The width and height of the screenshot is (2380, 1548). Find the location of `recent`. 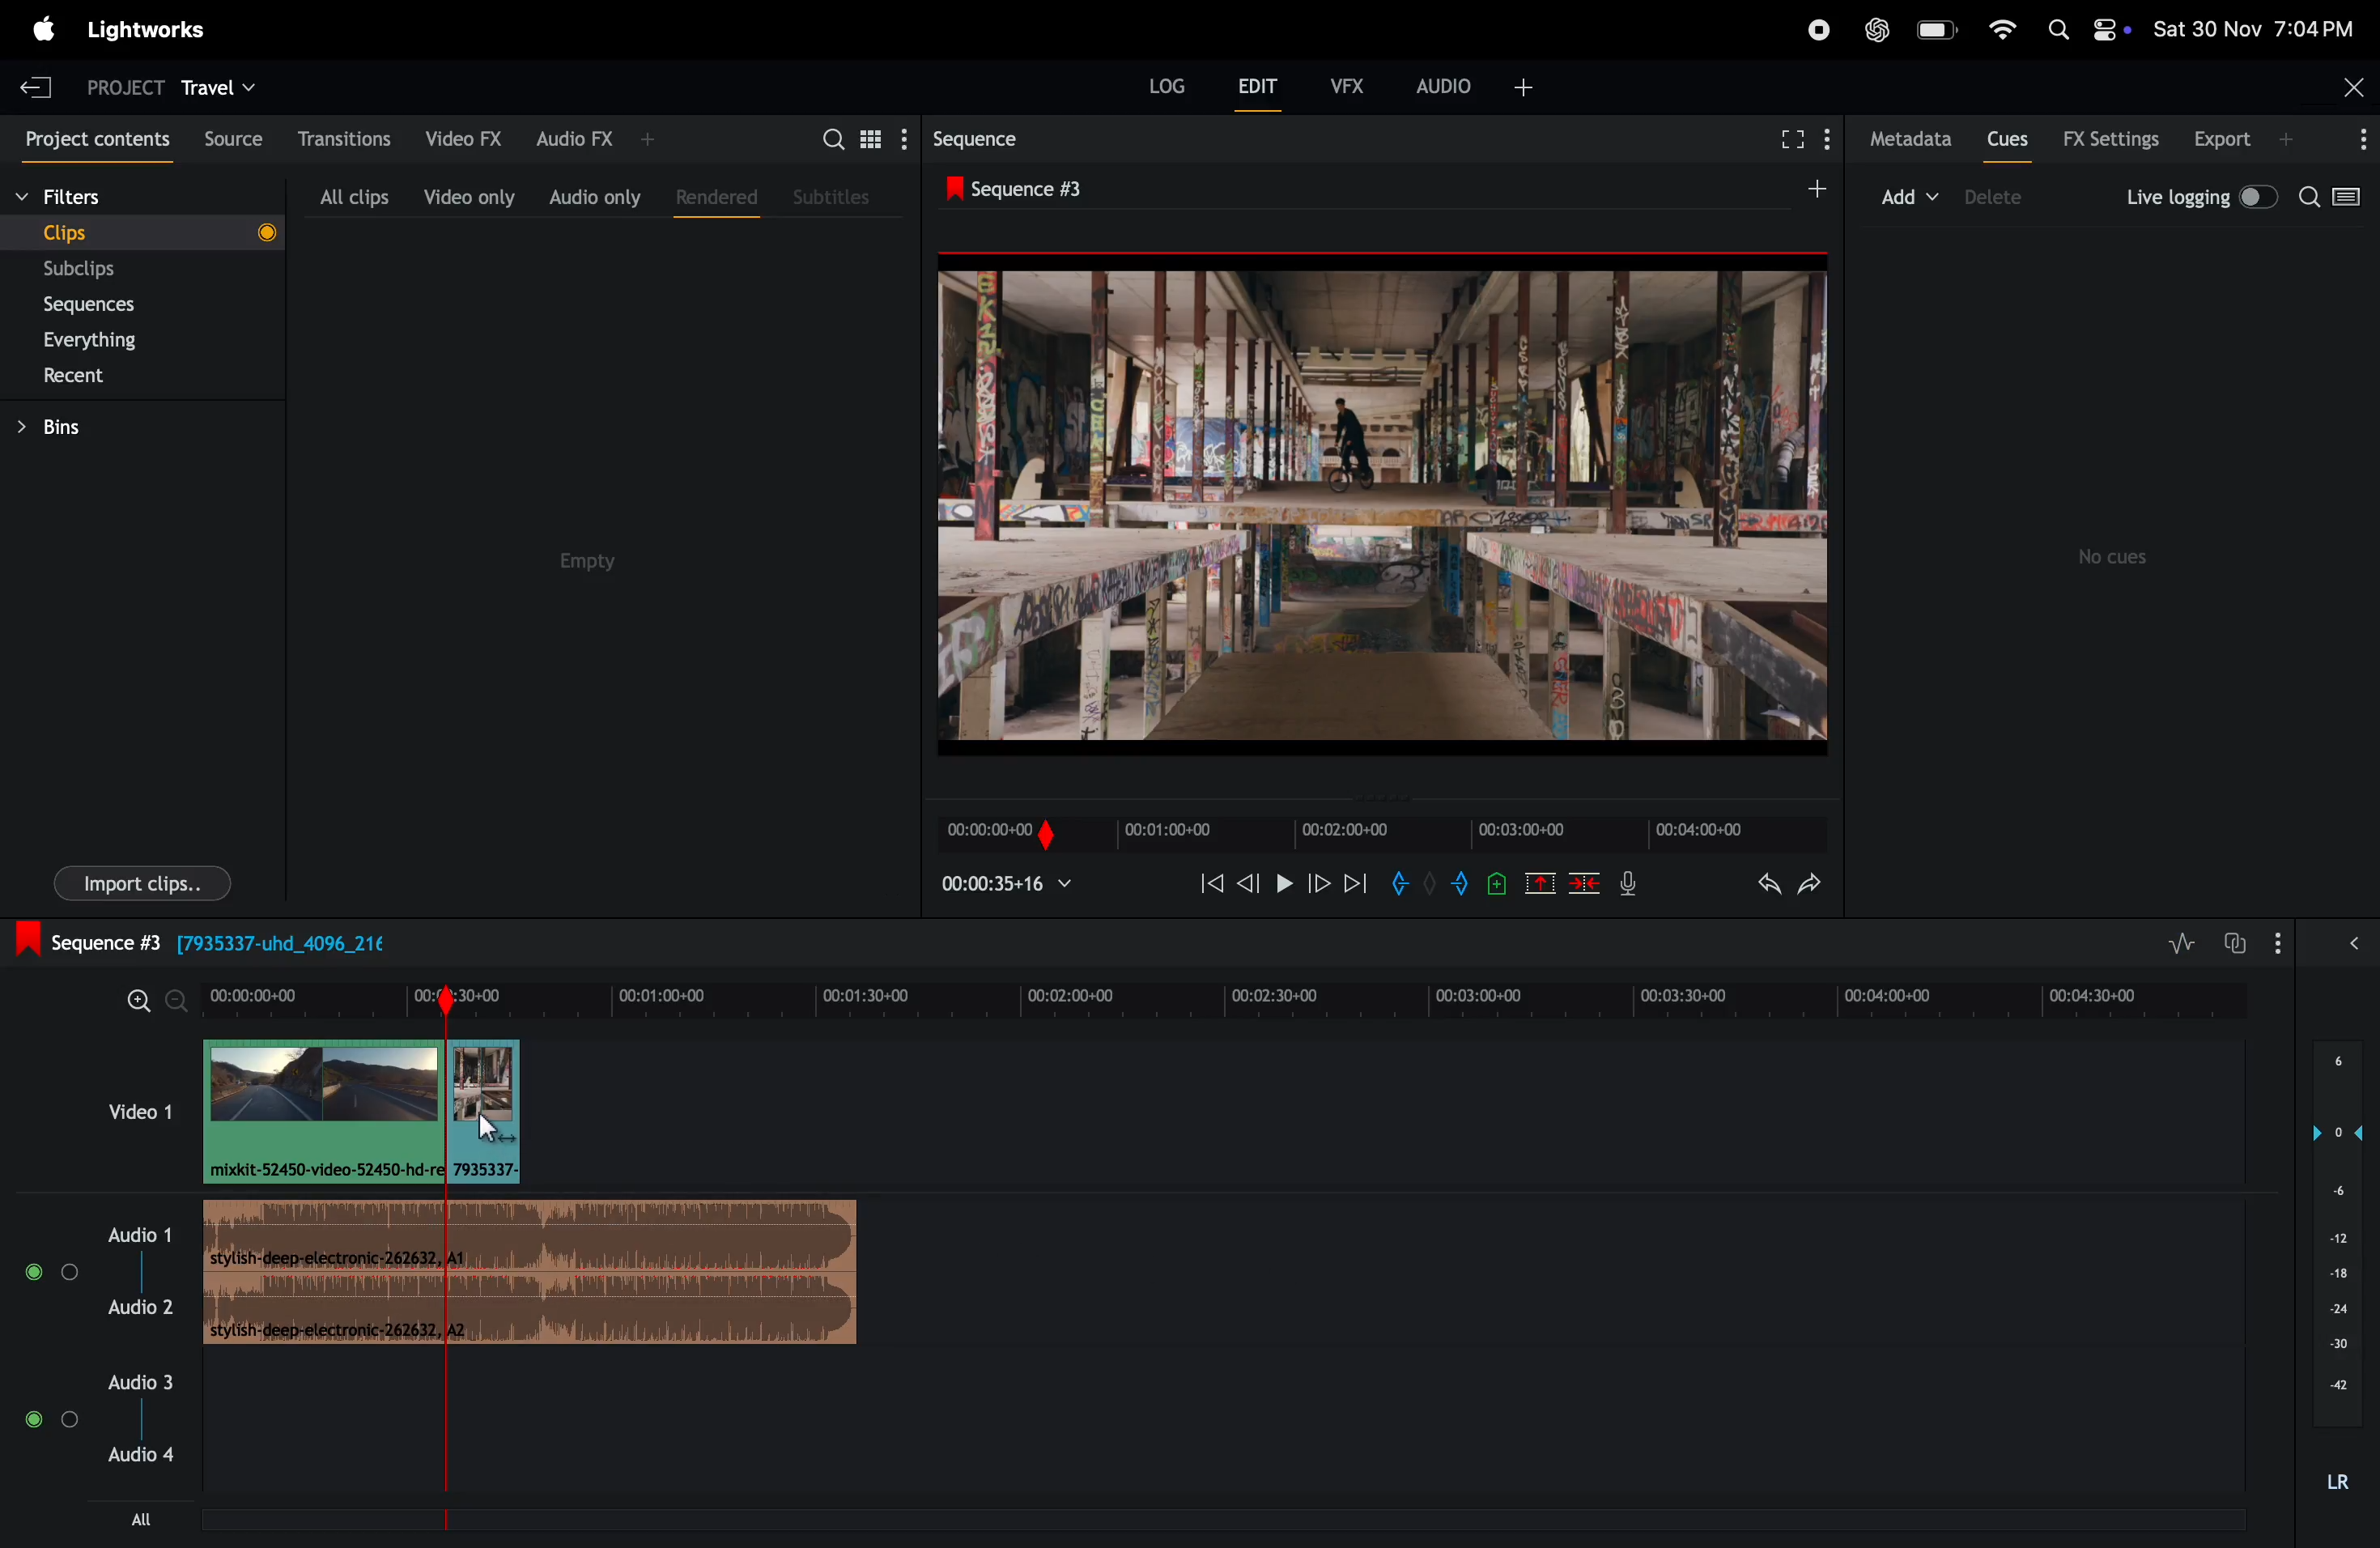

recent is located at coordinates (117, 375).